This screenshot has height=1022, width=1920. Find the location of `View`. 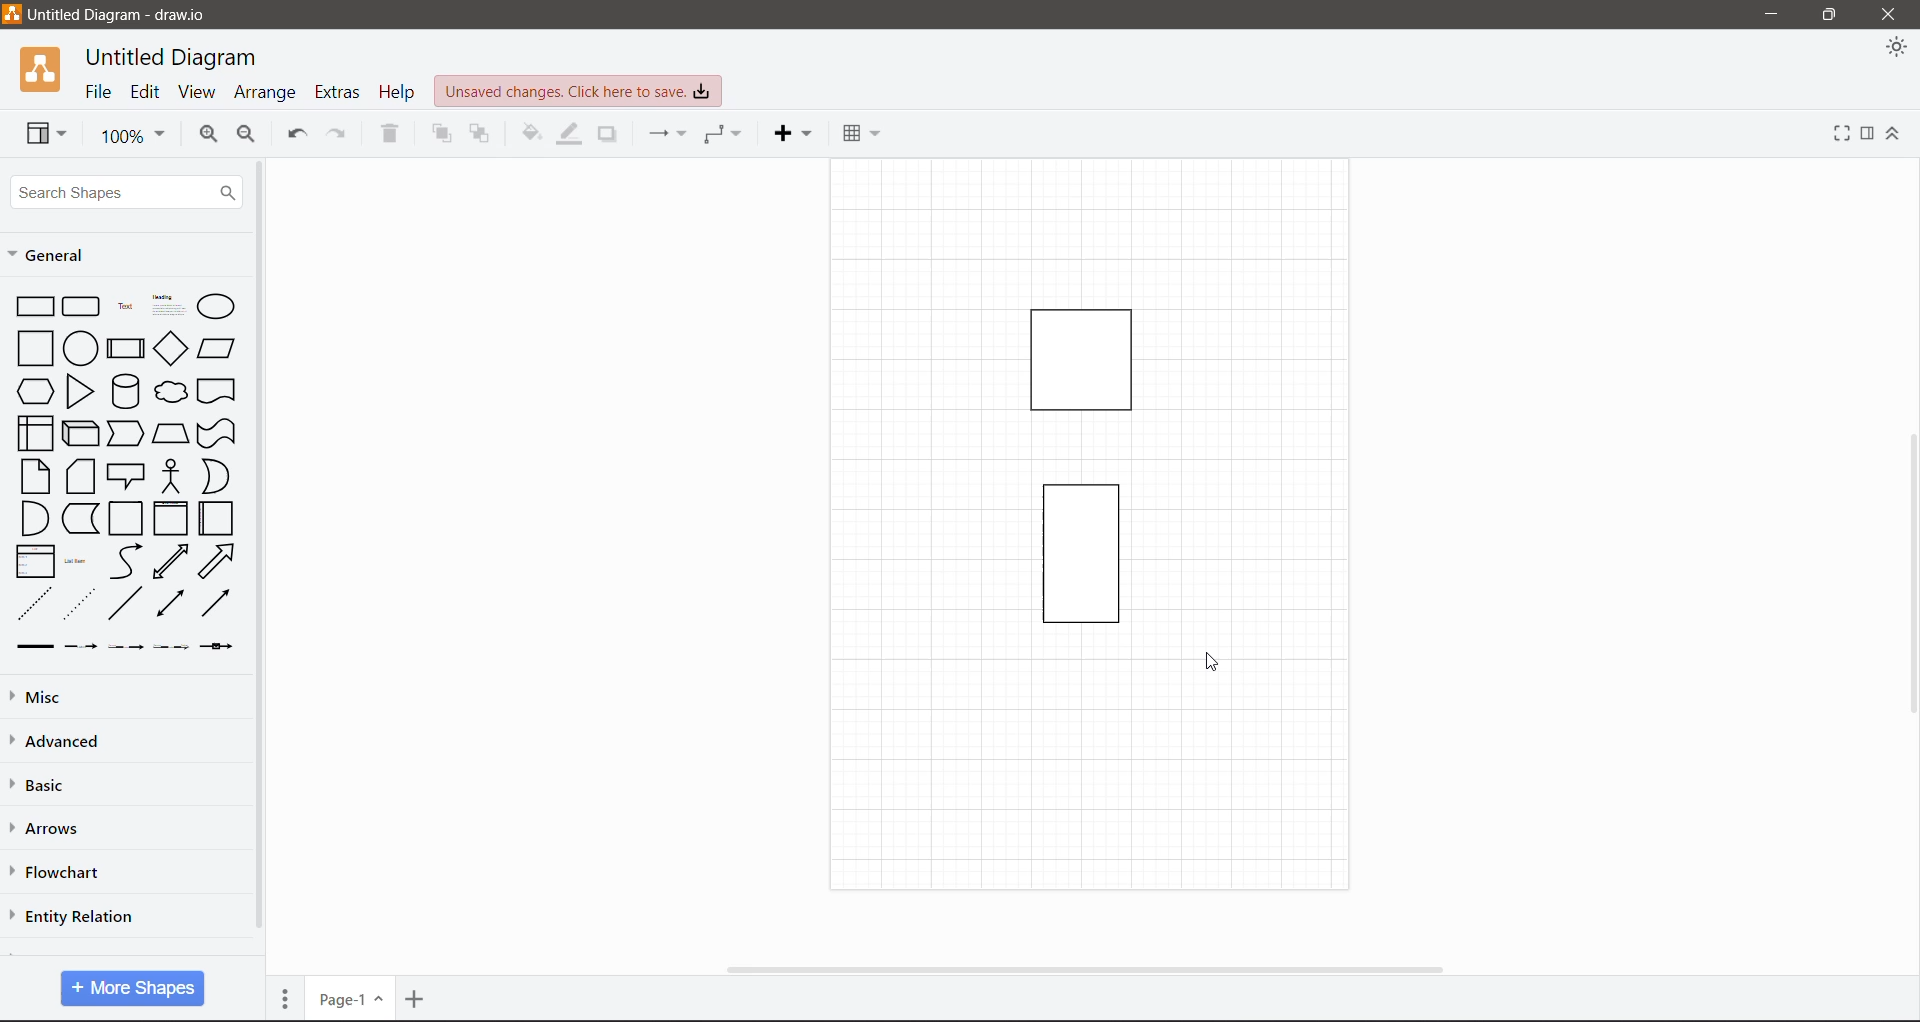

View is located at coordinates (46, 133).